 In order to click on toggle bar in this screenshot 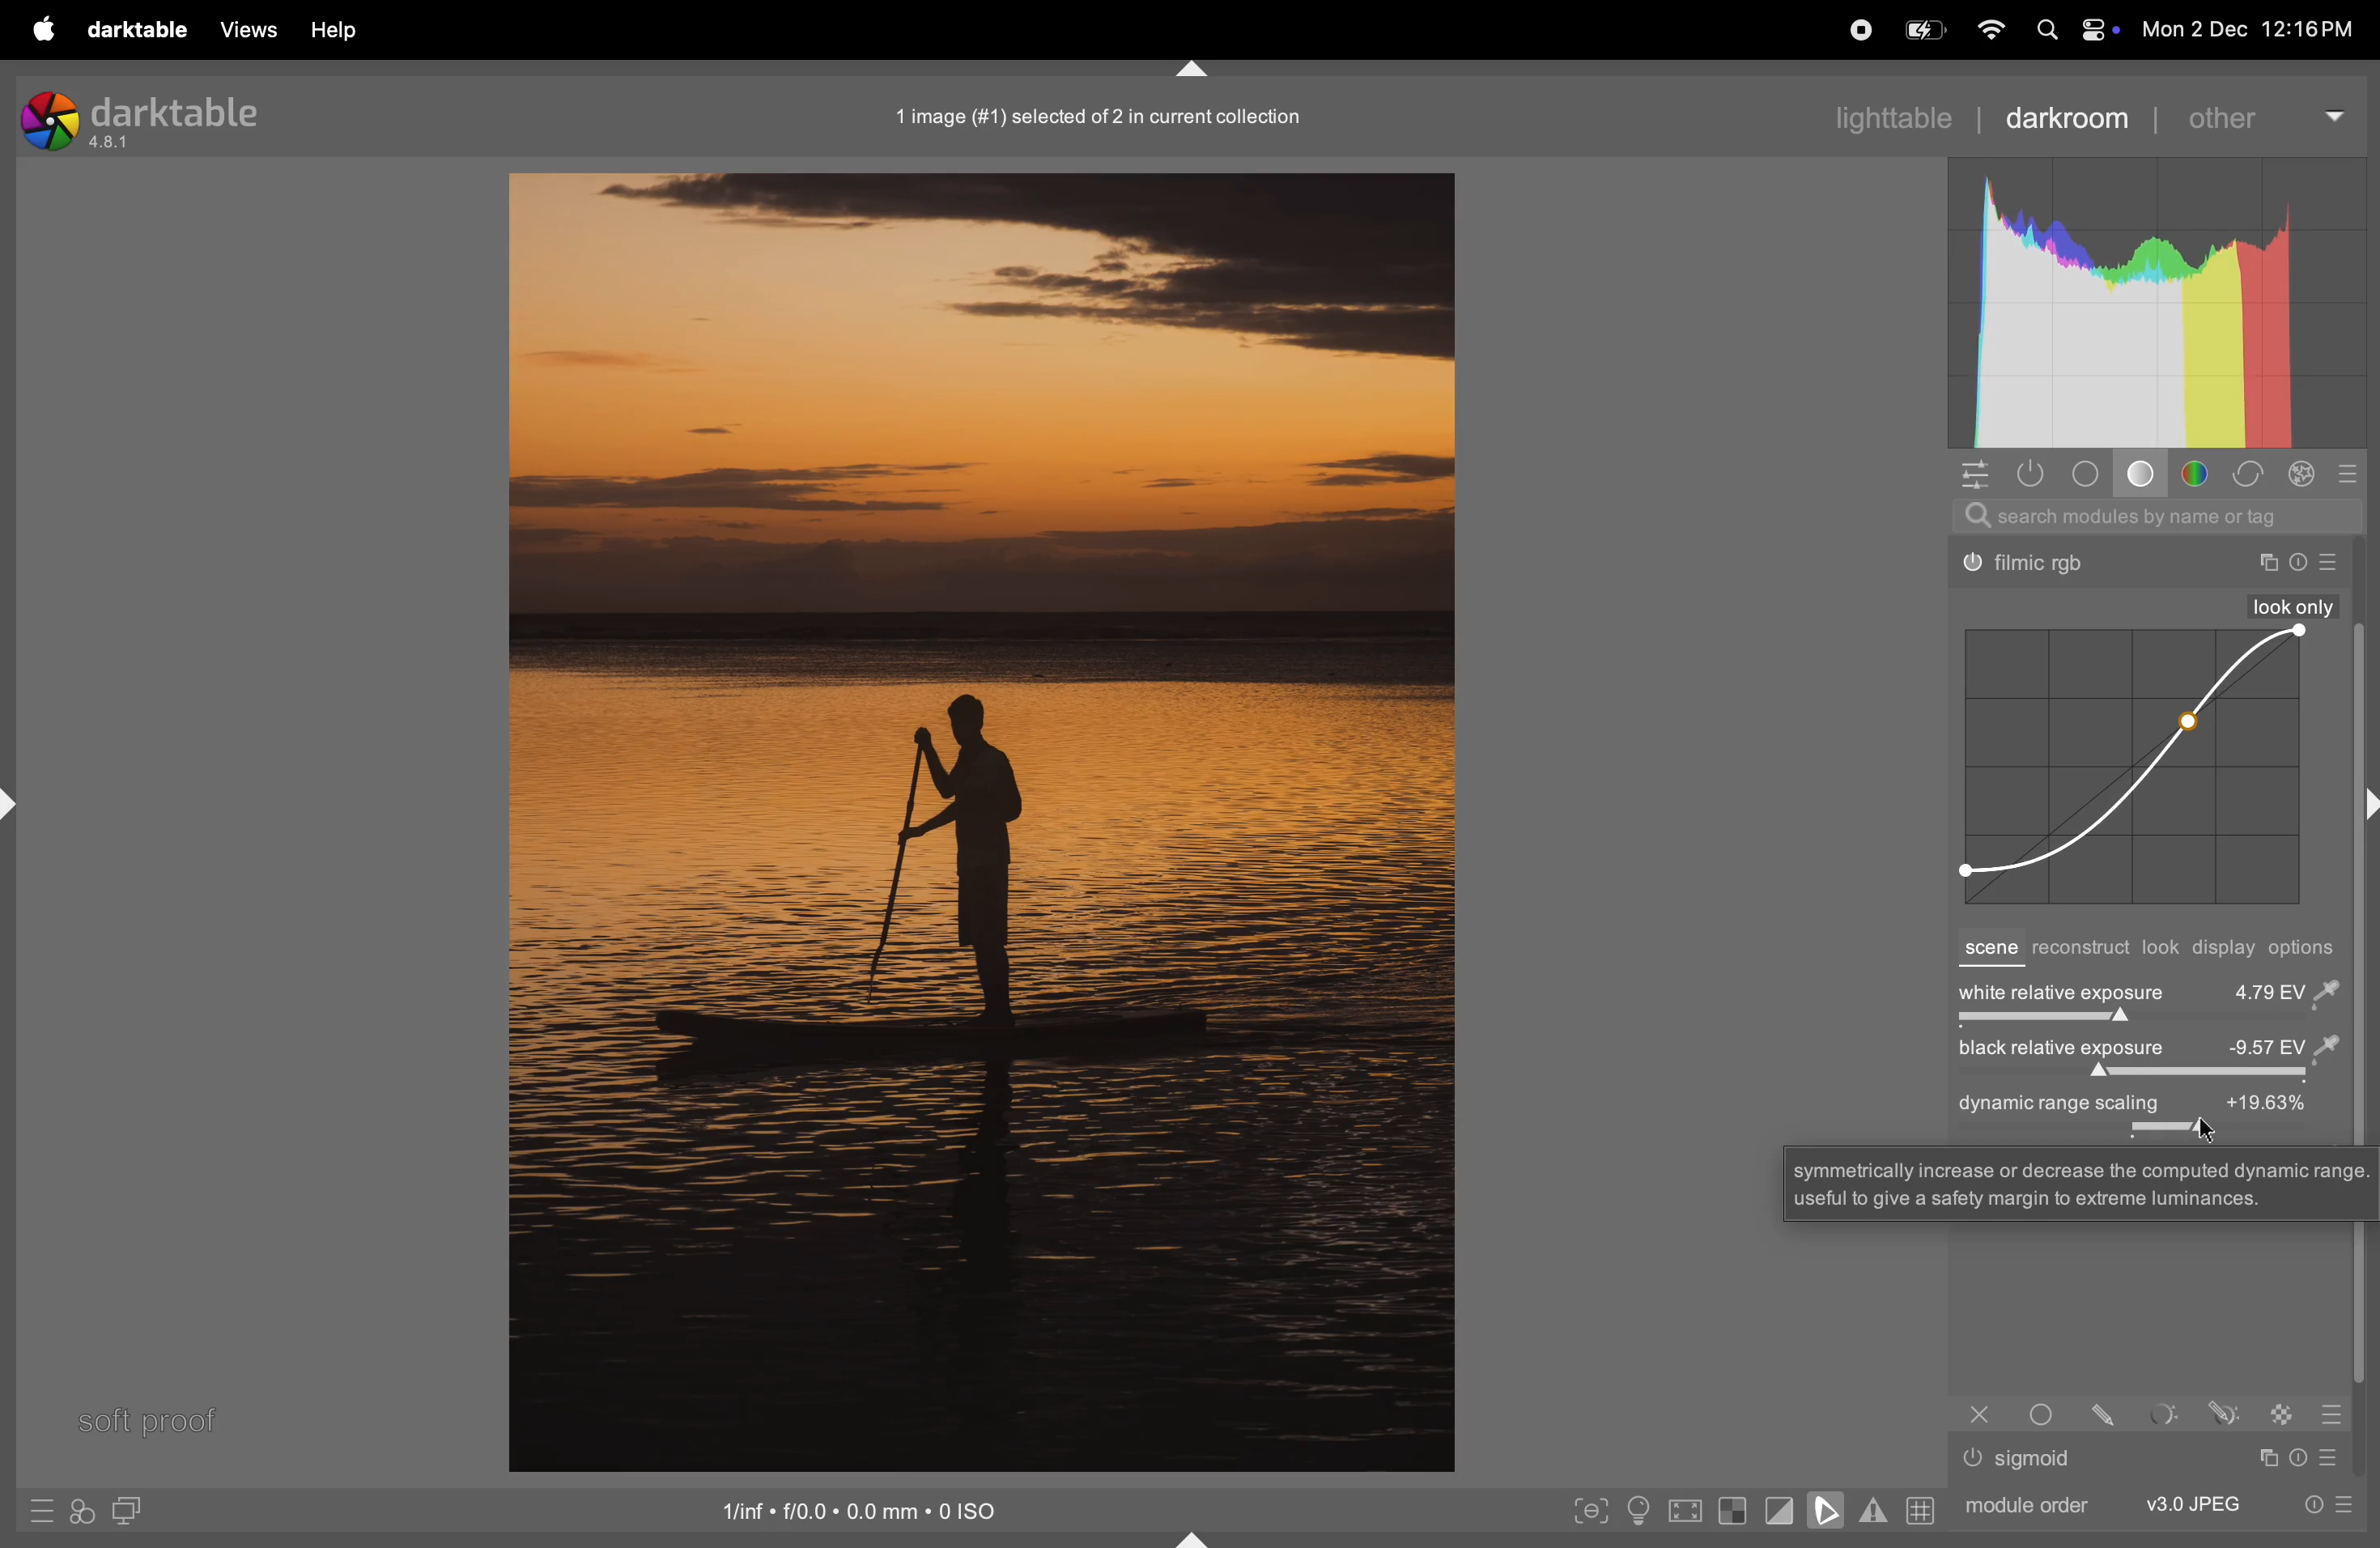, I will do `click(2144, 1075)`.